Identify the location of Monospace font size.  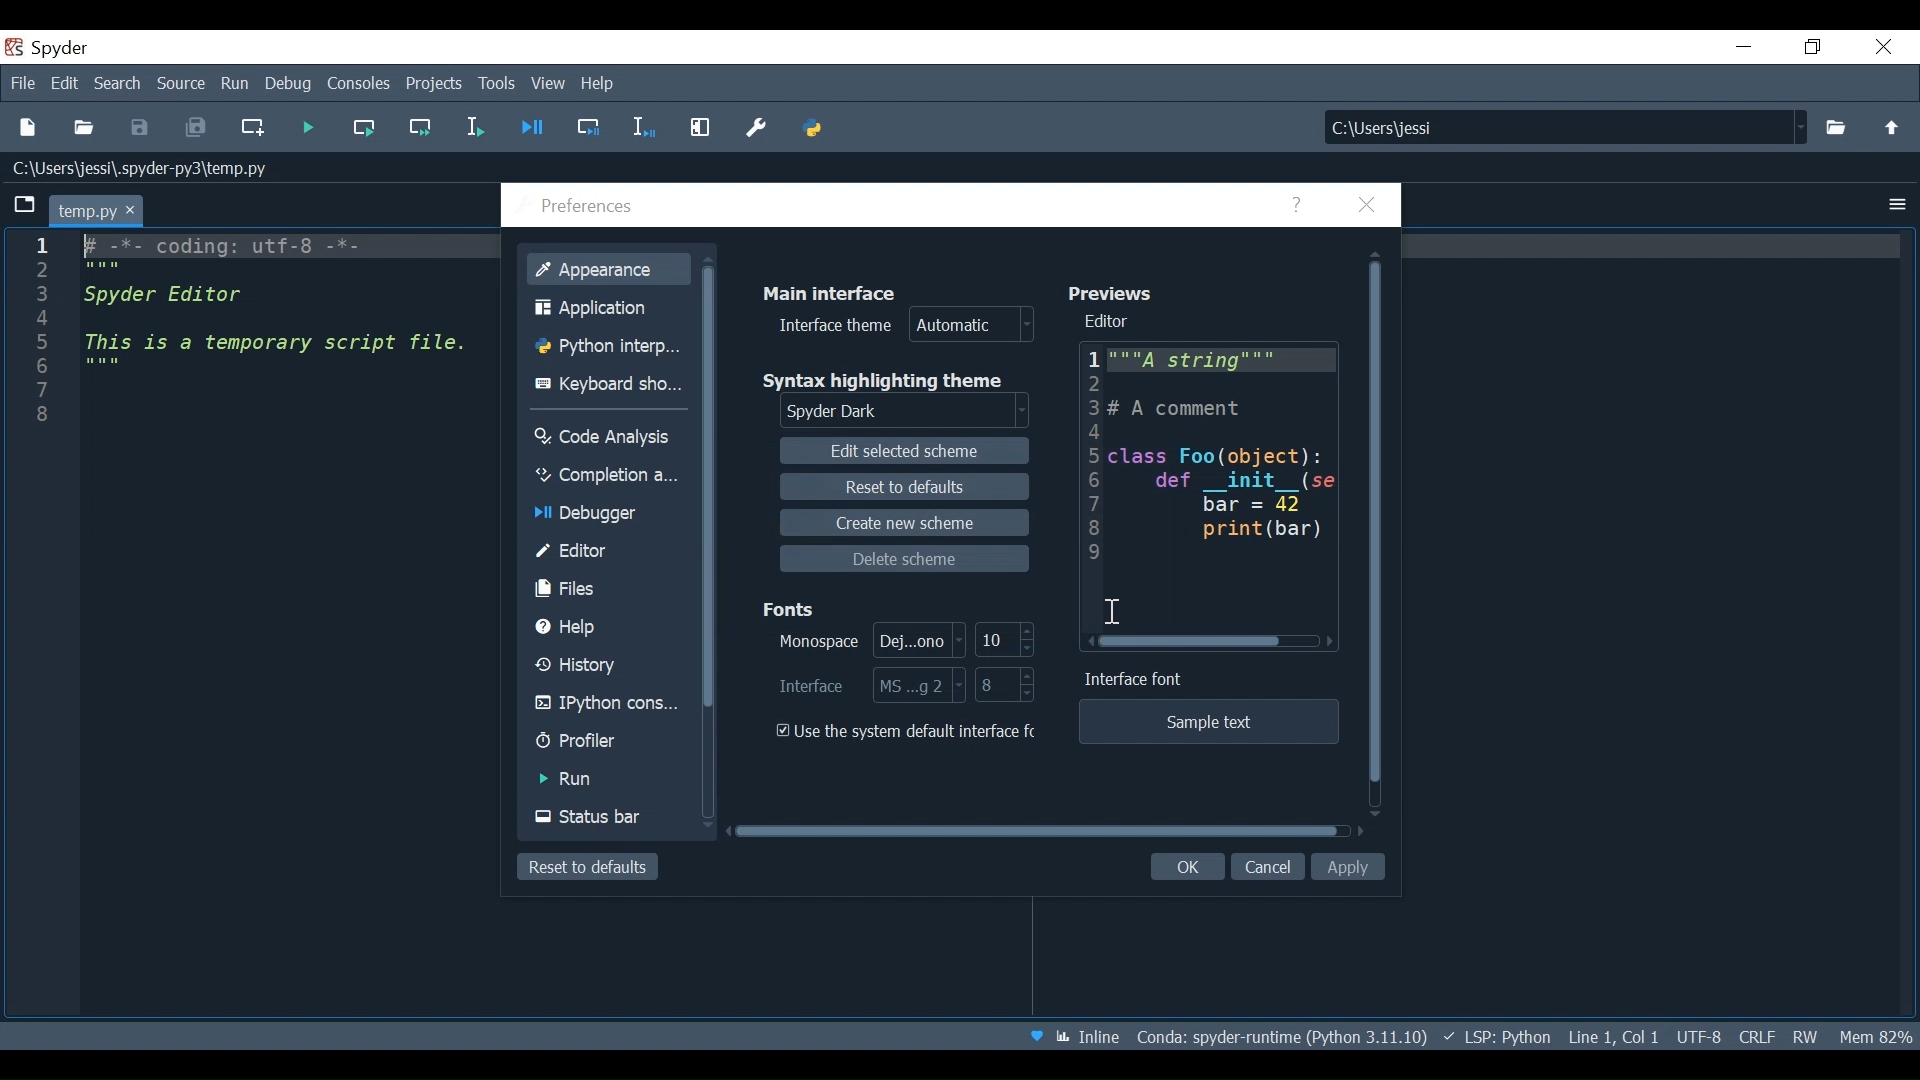
(1005, 642).